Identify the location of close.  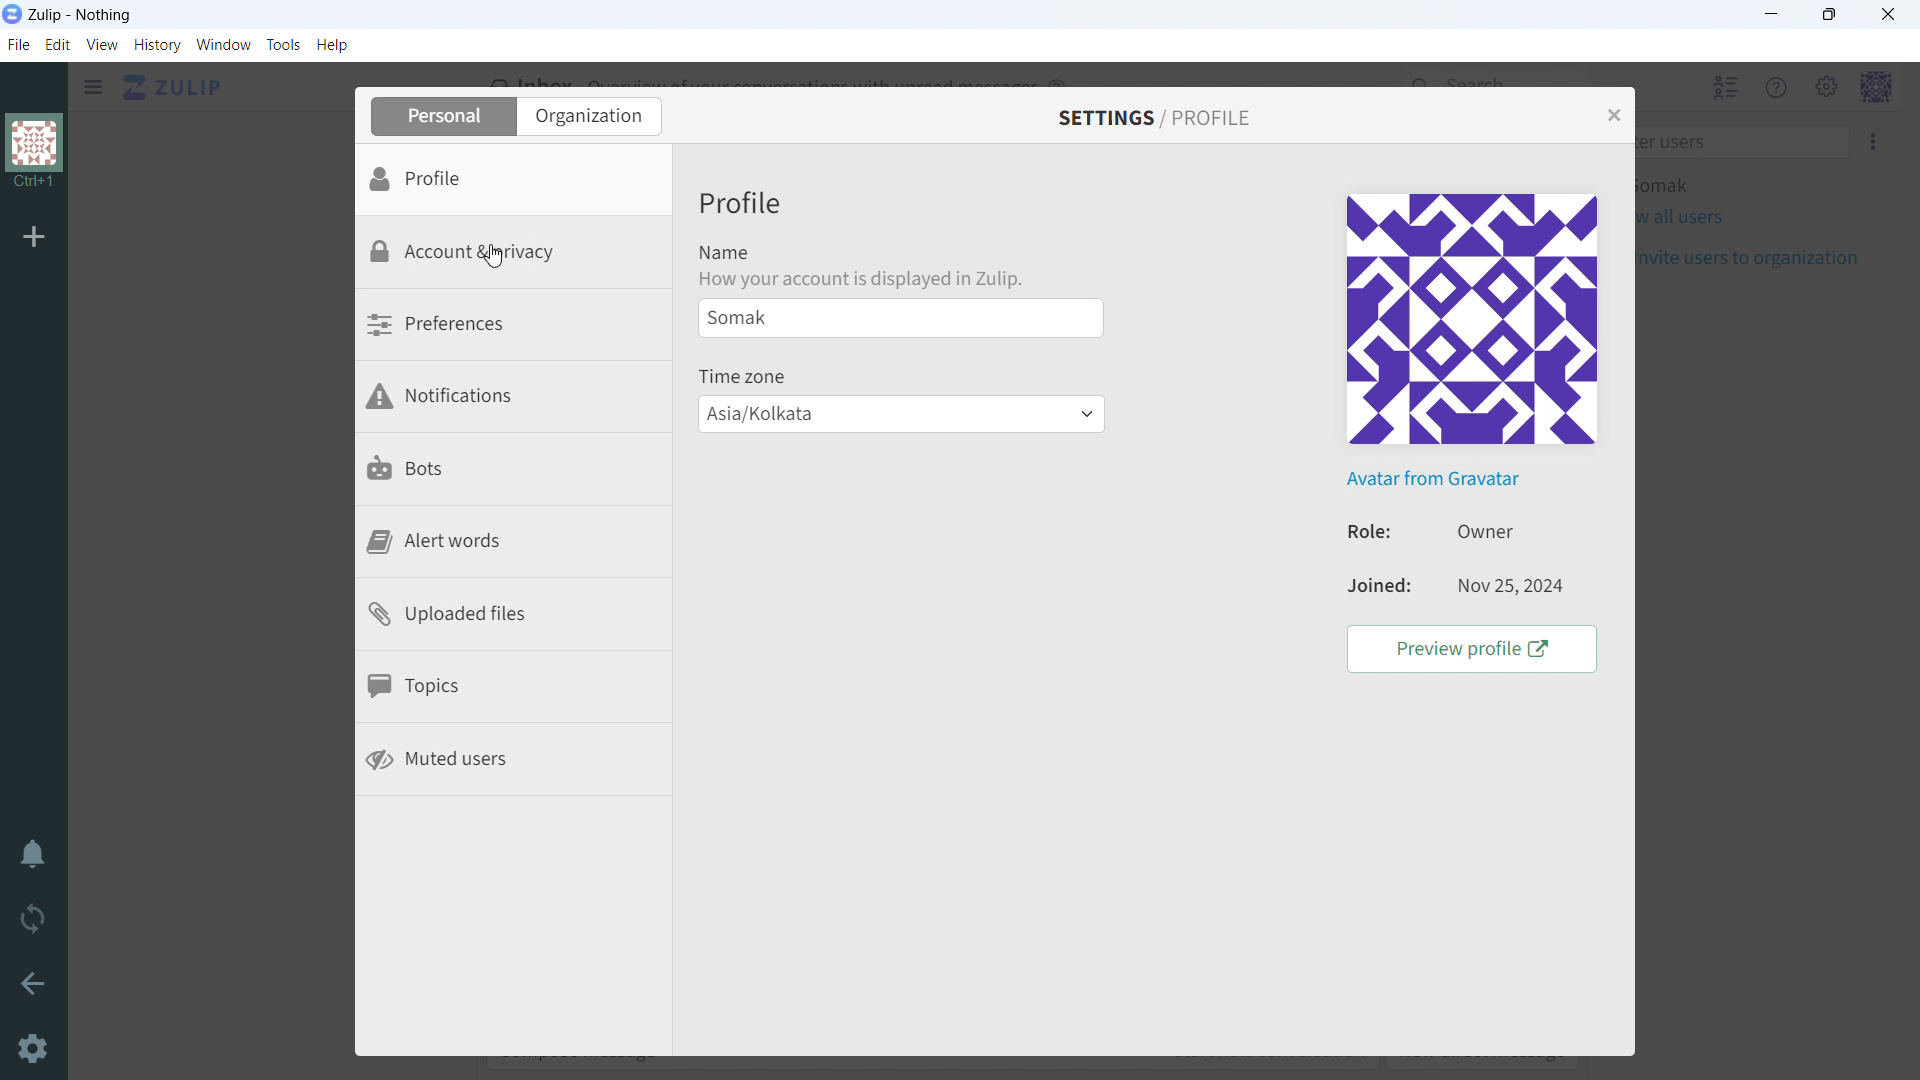
(1613, 115).